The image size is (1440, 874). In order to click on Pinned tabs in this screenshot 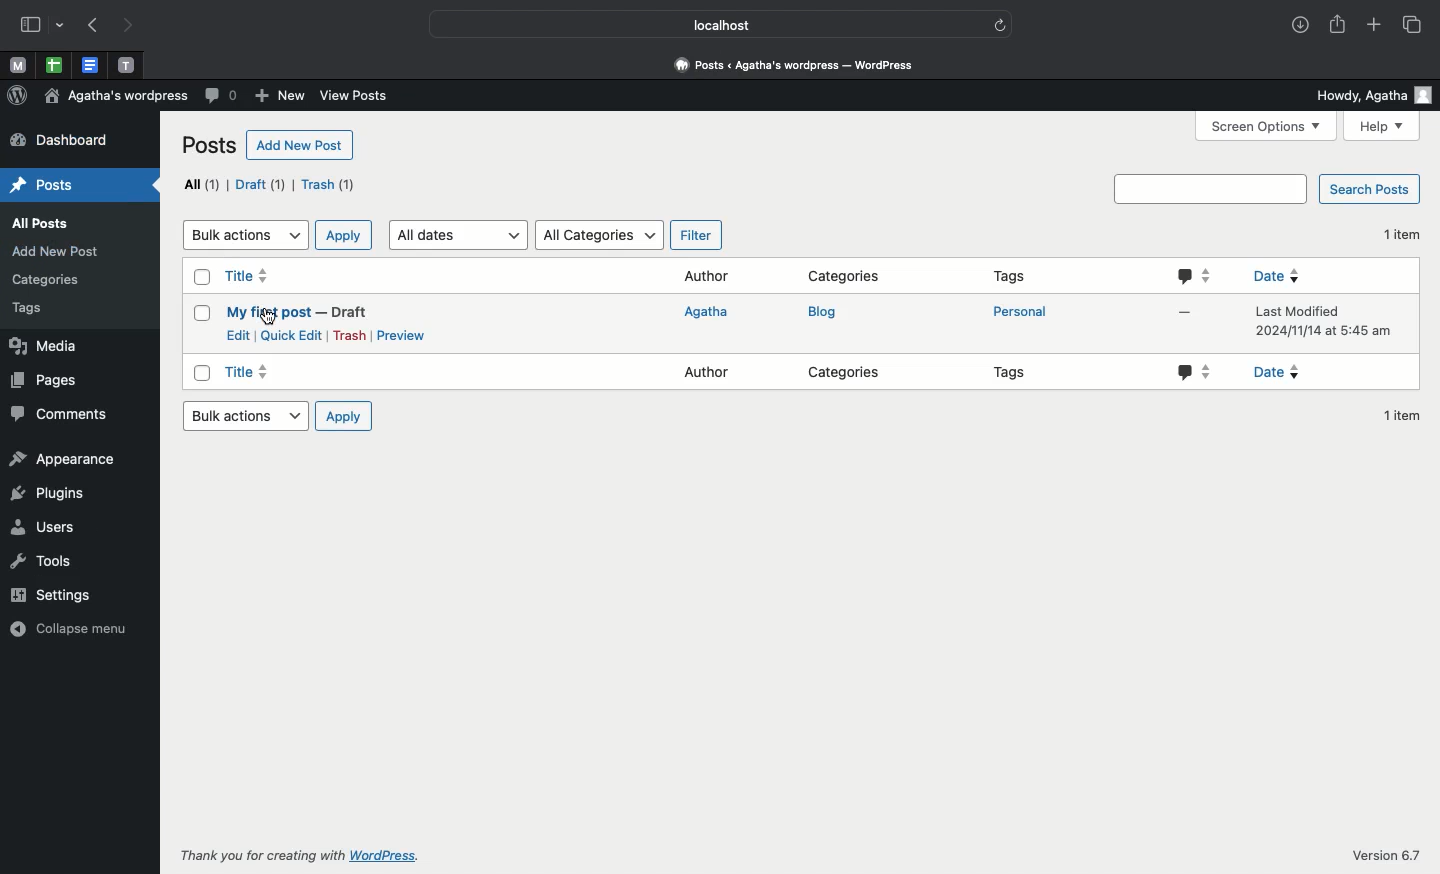, I will do `click(19, 65)`.